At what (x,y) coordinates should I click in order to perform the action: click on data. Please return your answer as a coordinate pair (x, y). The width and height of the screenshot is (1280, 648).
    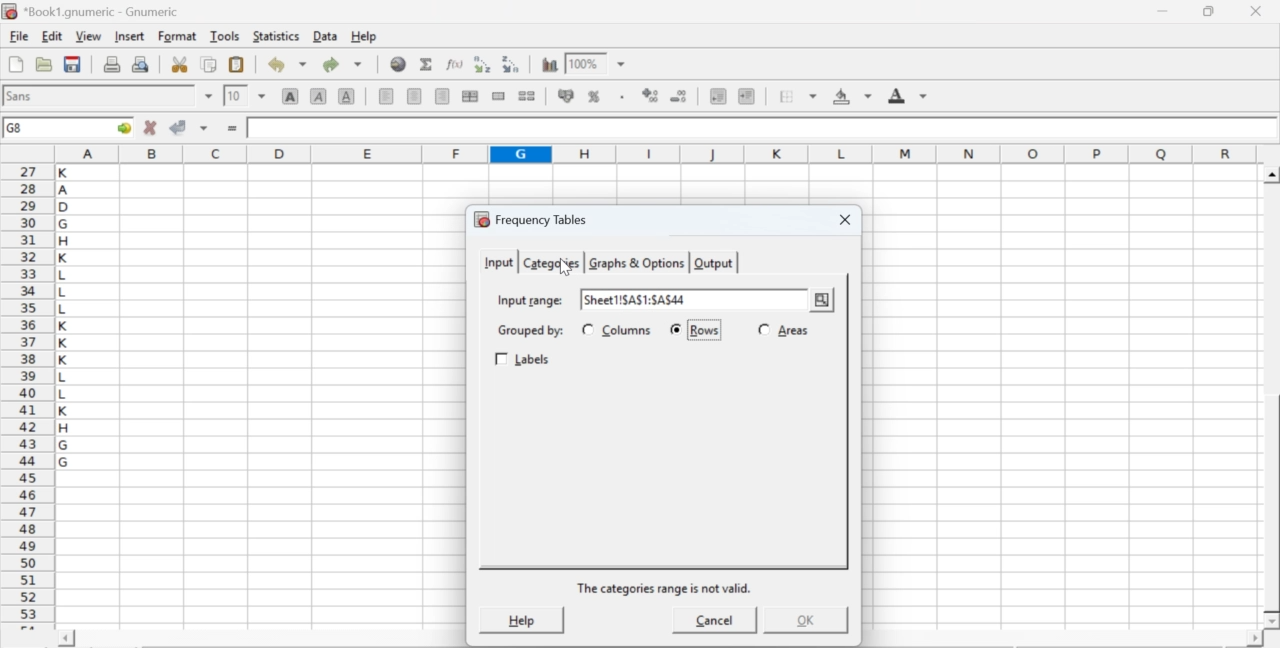
    Looking at the image, I should click on (327, 35).